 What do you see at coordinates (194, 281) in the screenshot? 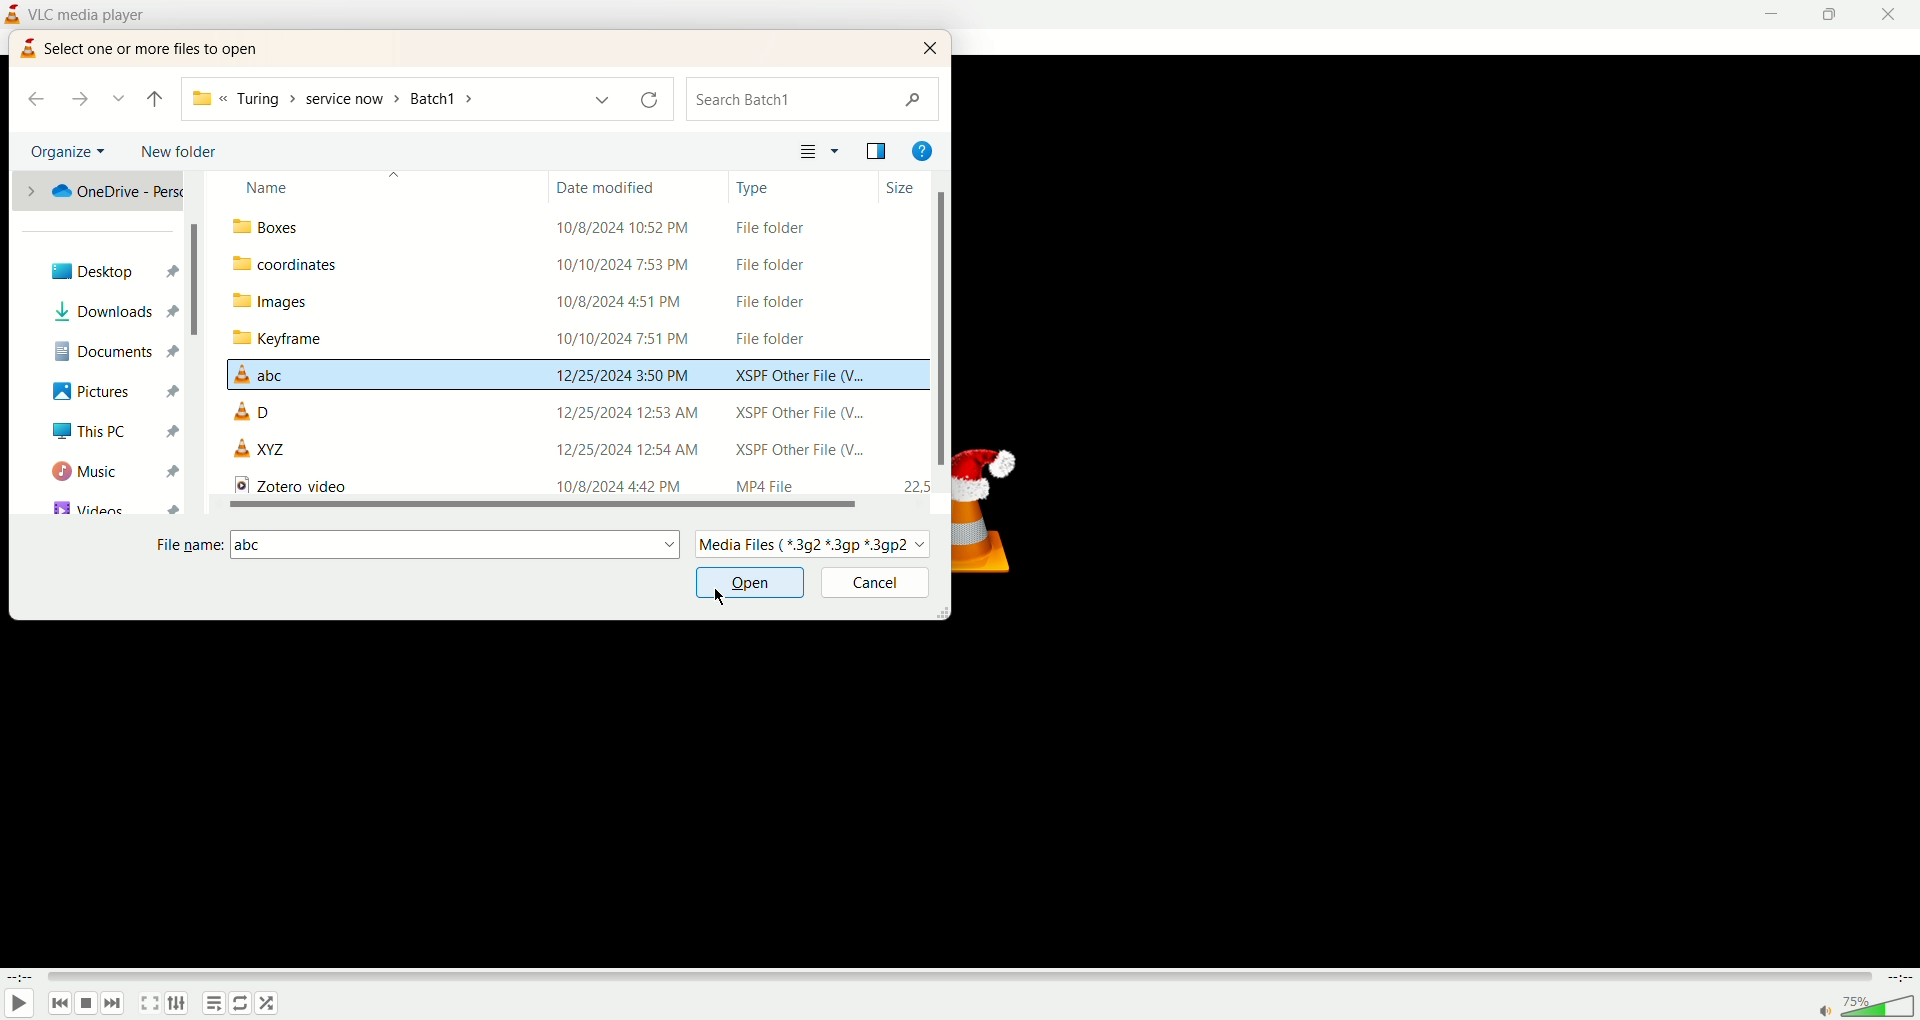
I see `vertical scroll bar` at bounding box center [194, 281].